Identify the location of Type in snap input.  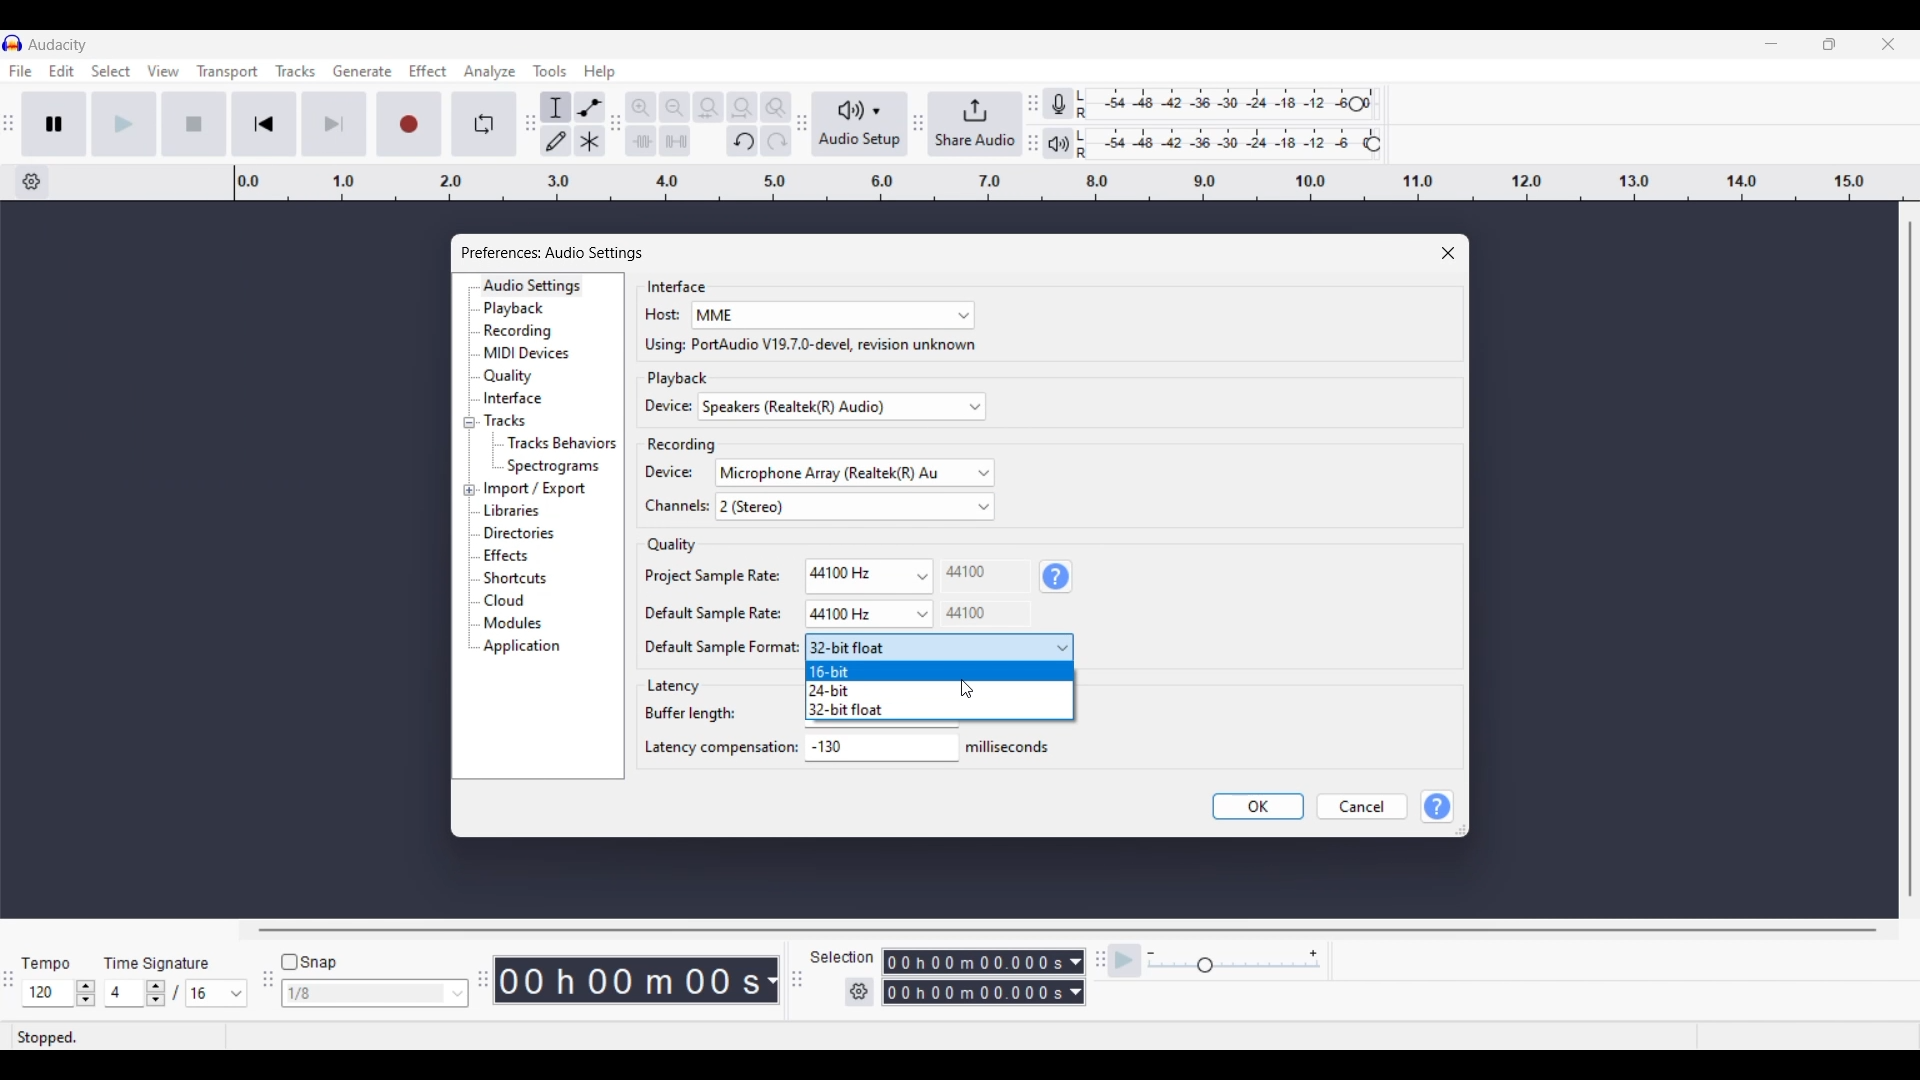
(365, 994).